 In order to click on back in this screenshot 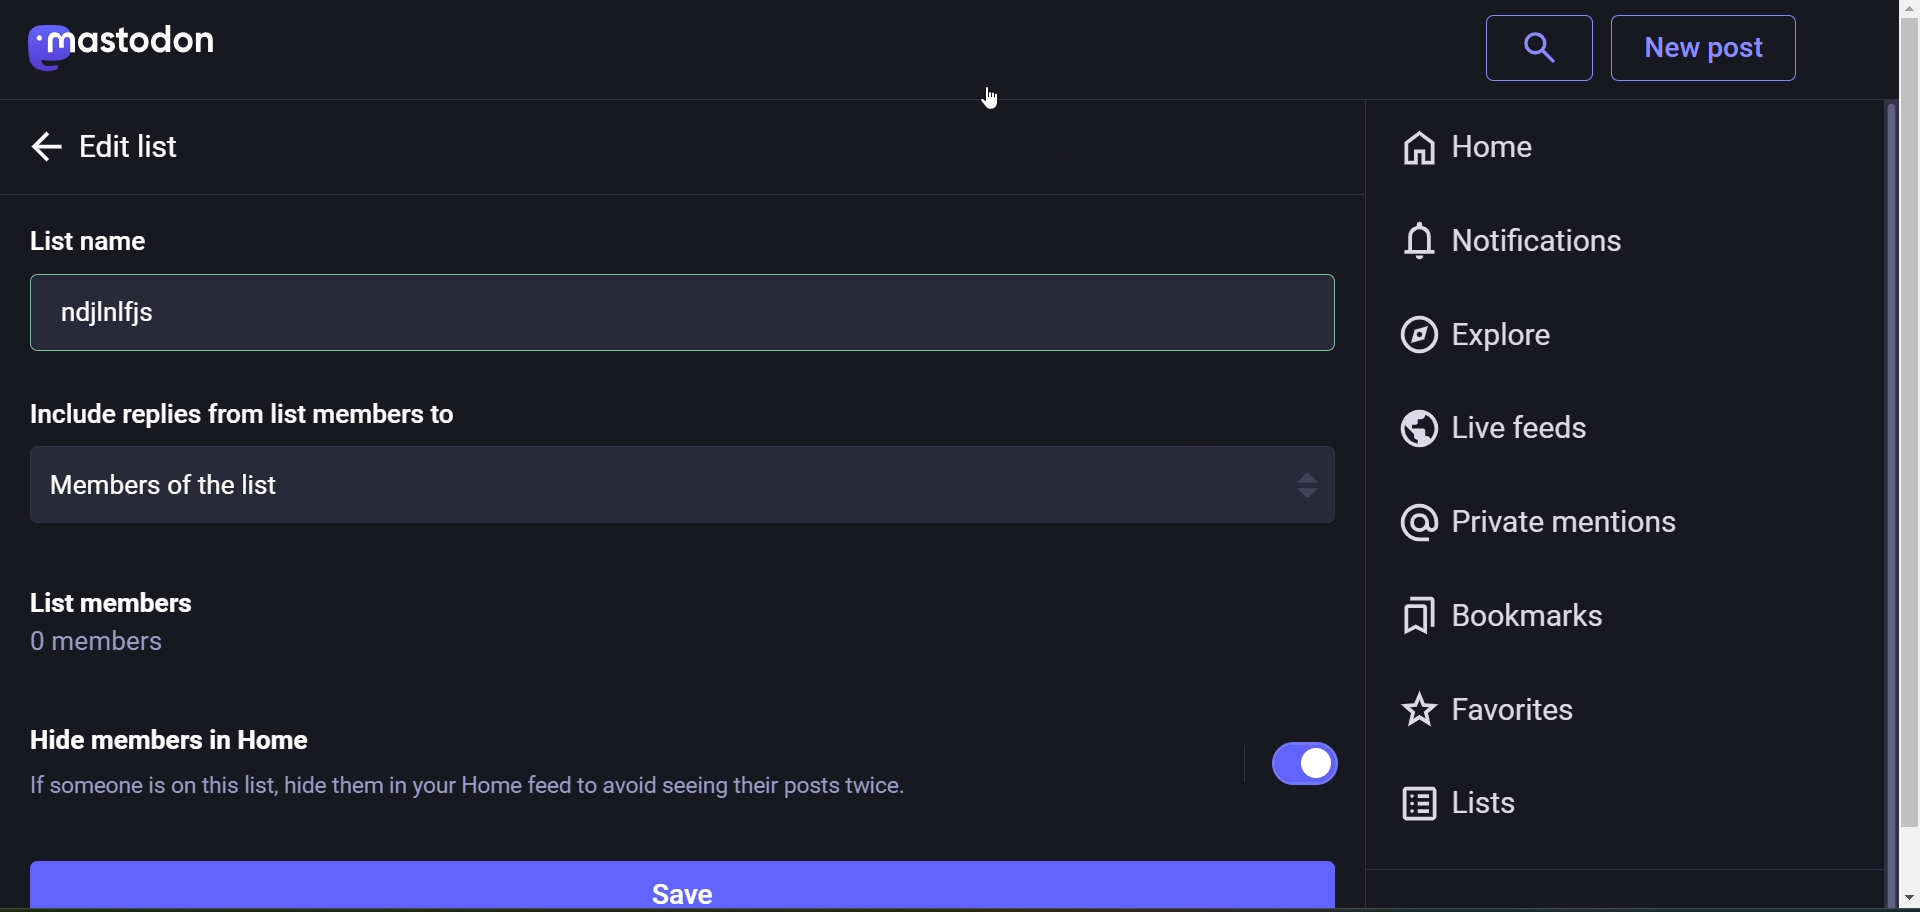, I will do `click(40, 146)`.